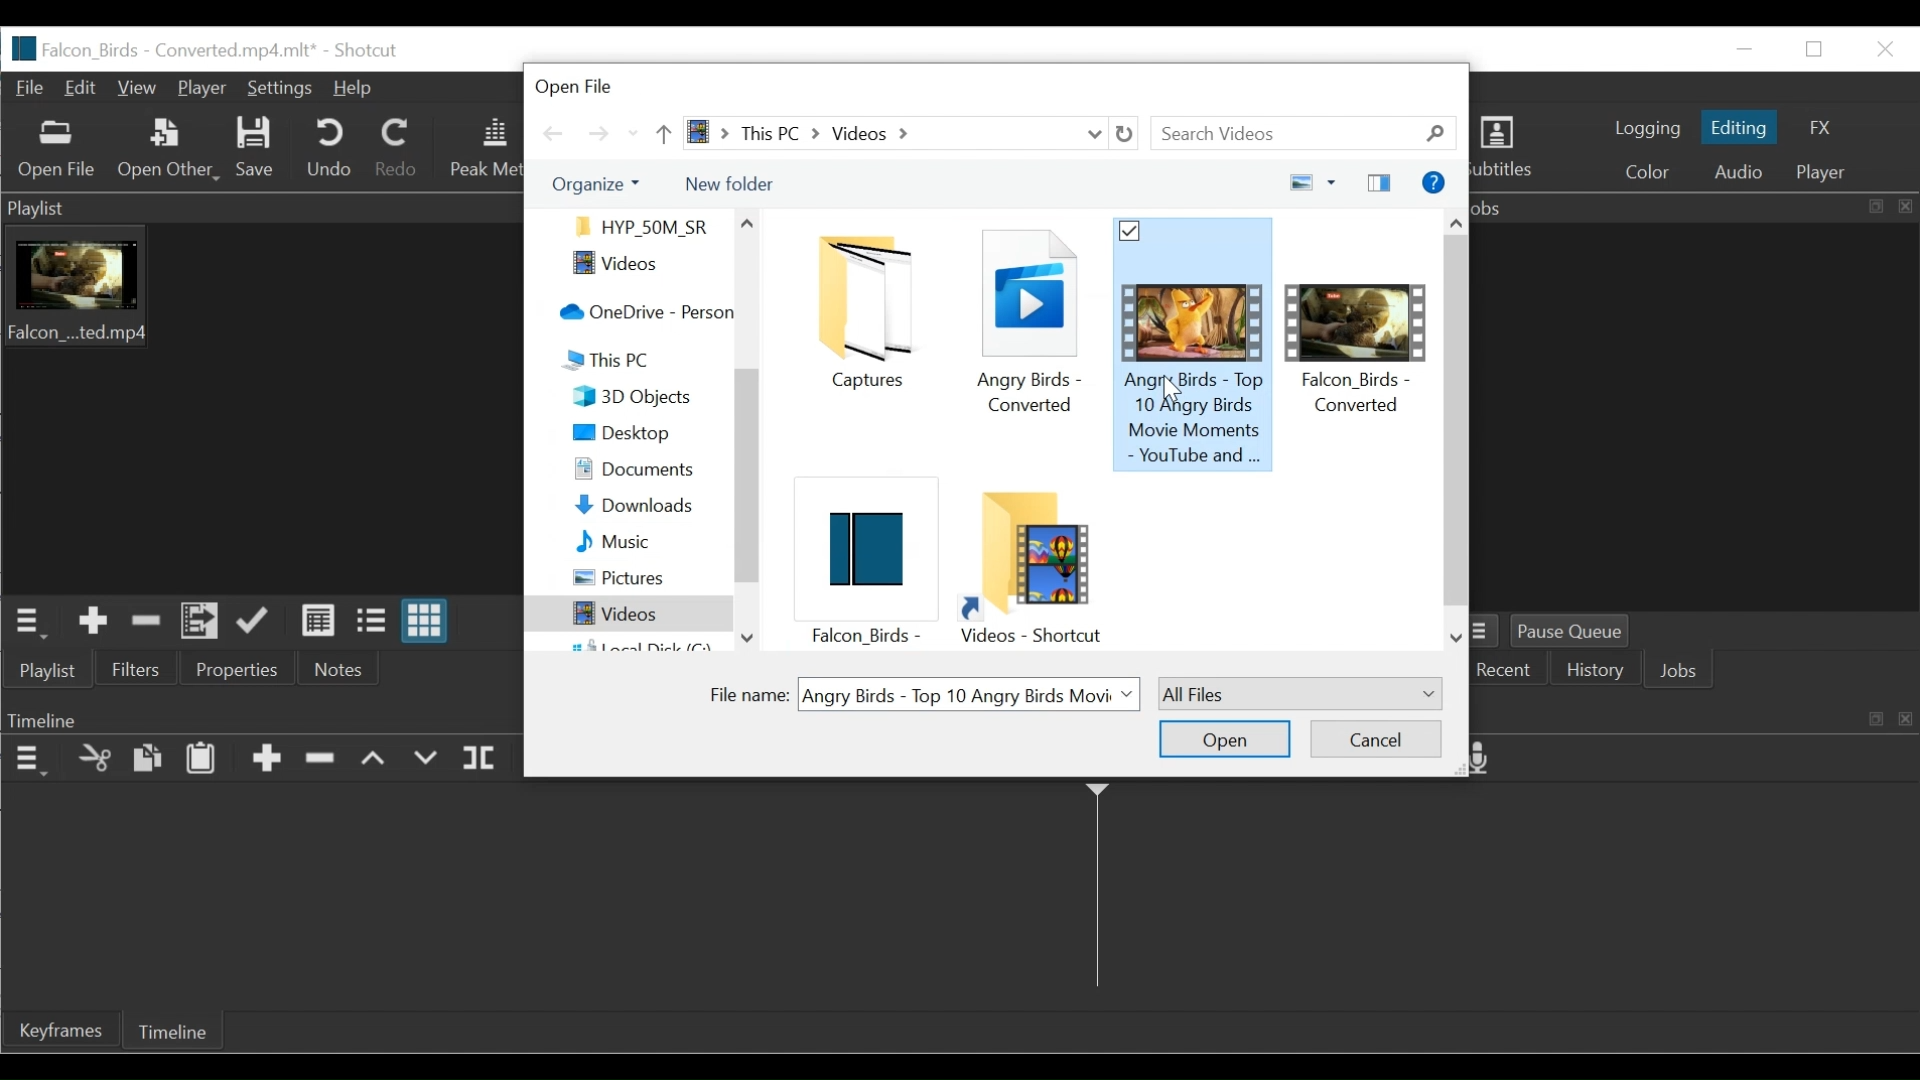 Image resolution: width=1920 pixels, height=1080 pixels. I want to click on This PC, so click(647, 358).